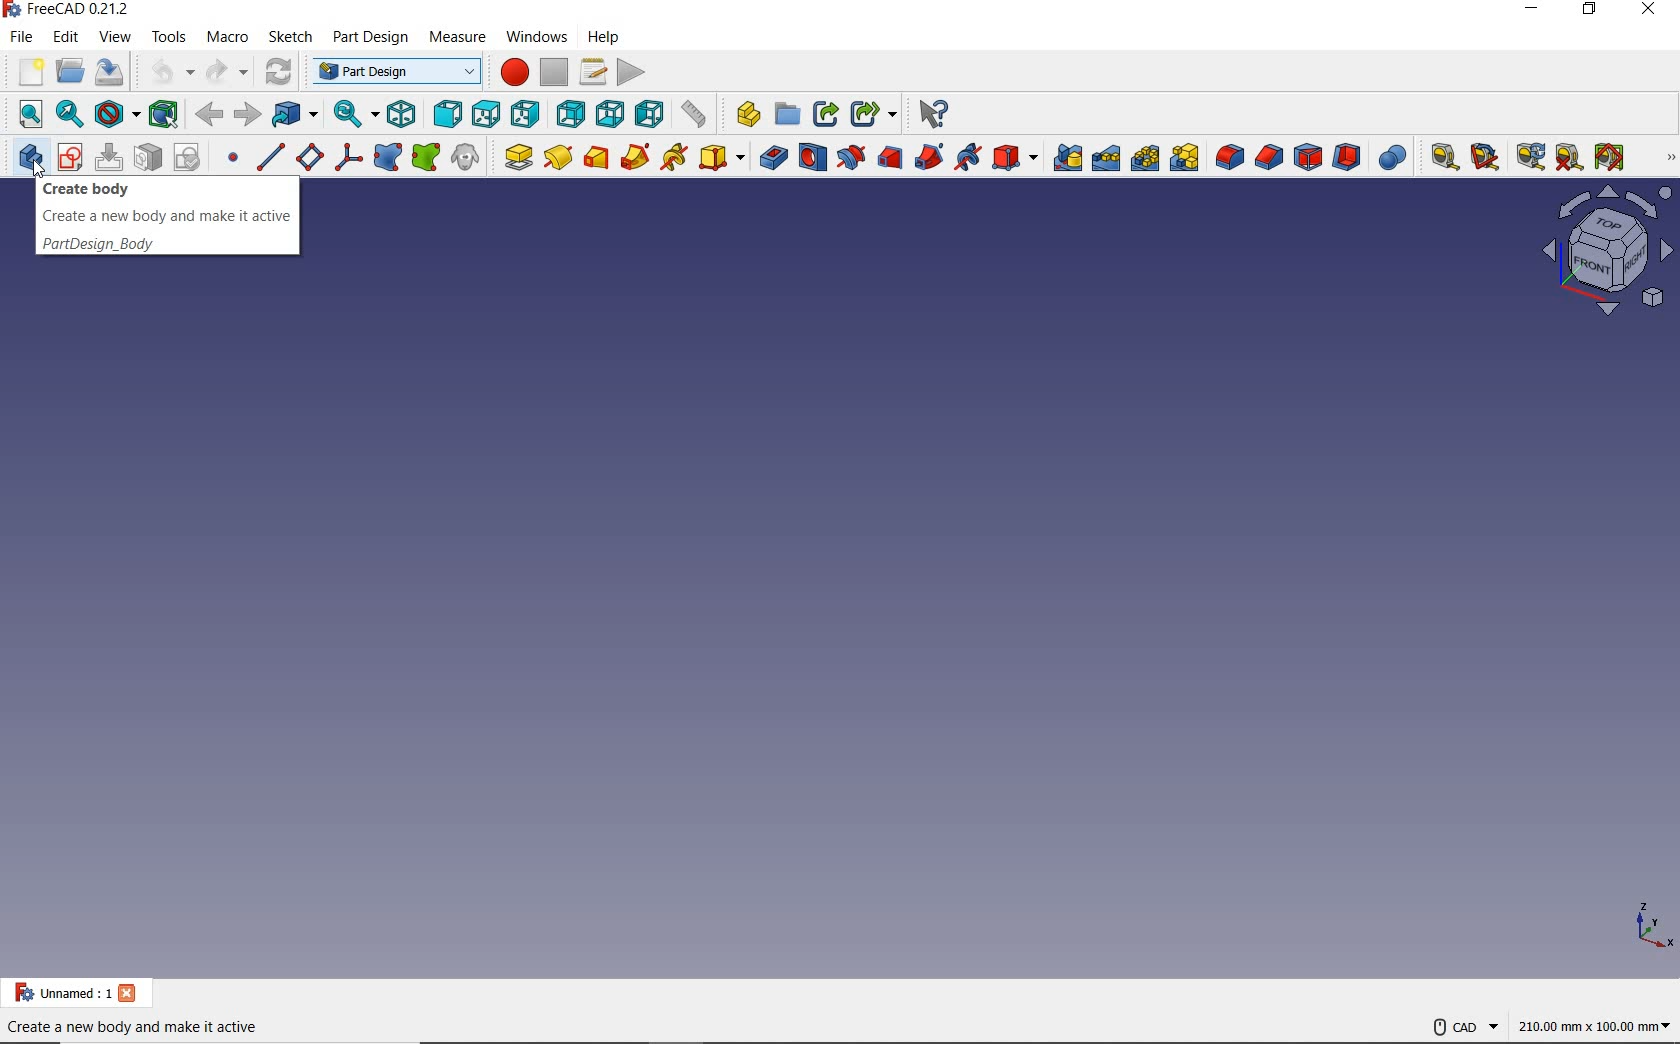 The width and height of the screenshot is (1680, 1044). Describe the element at coordinates (110, 73) in the screenshot. I see `save` at that location.